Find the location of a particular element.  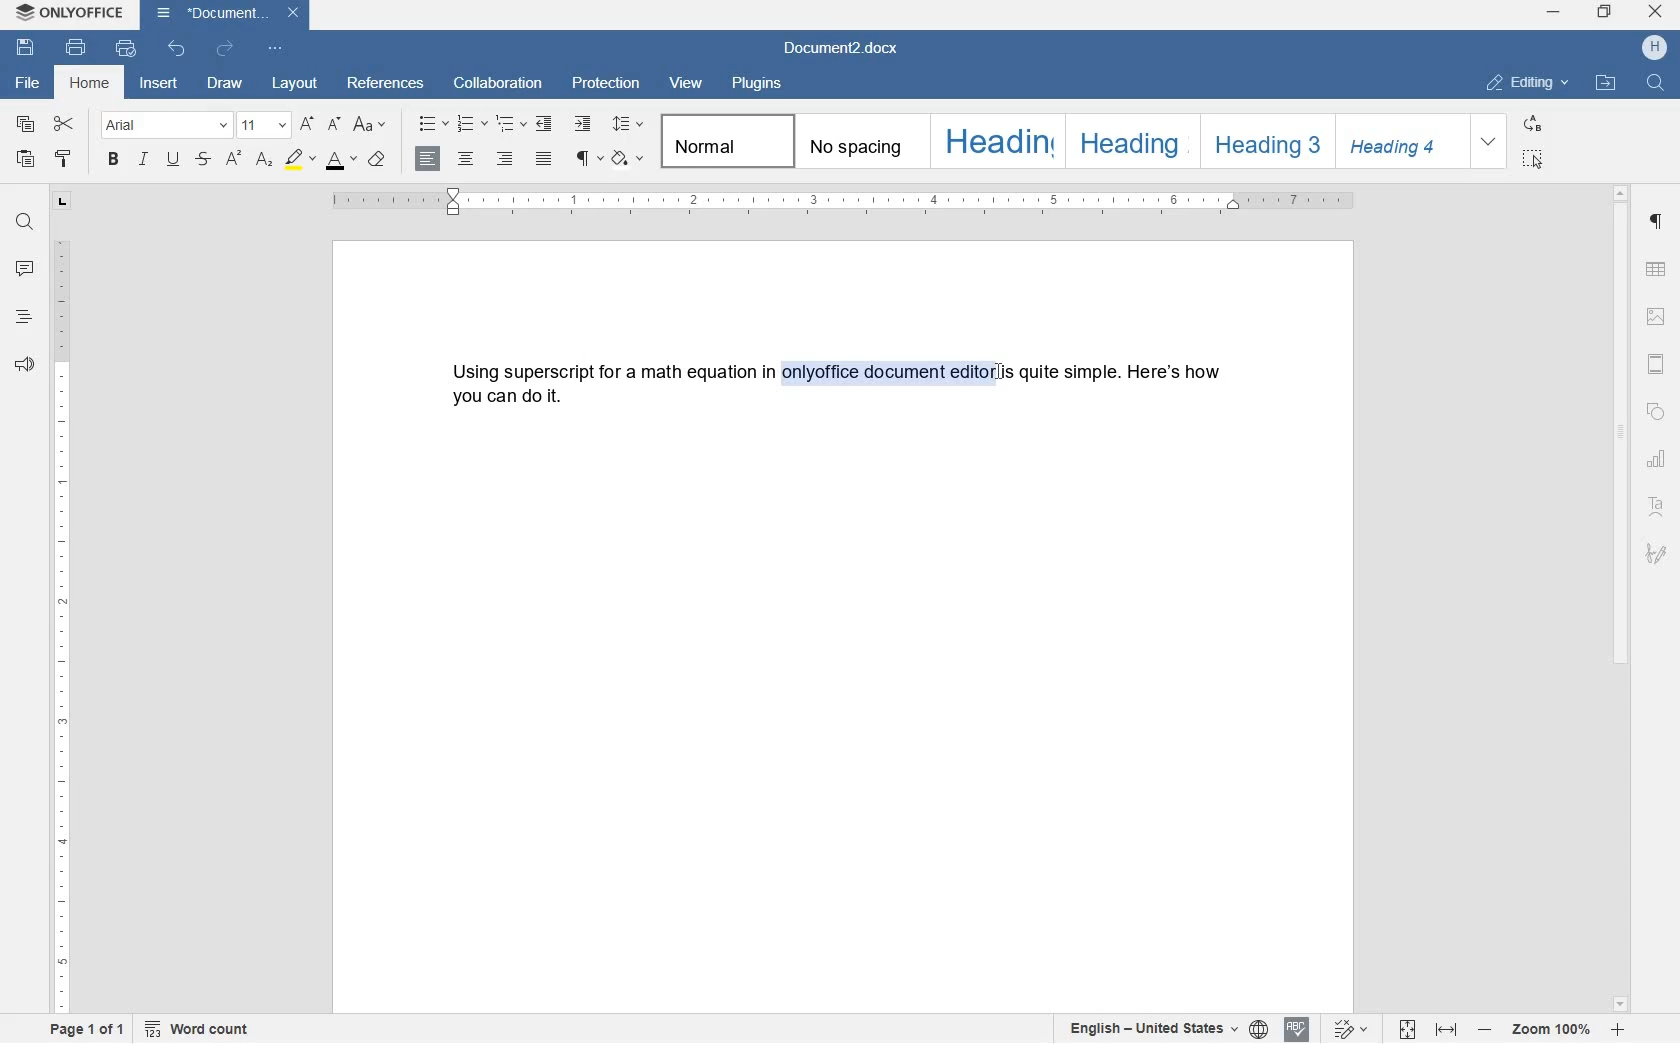

headings is located at coordinates (24, 317).